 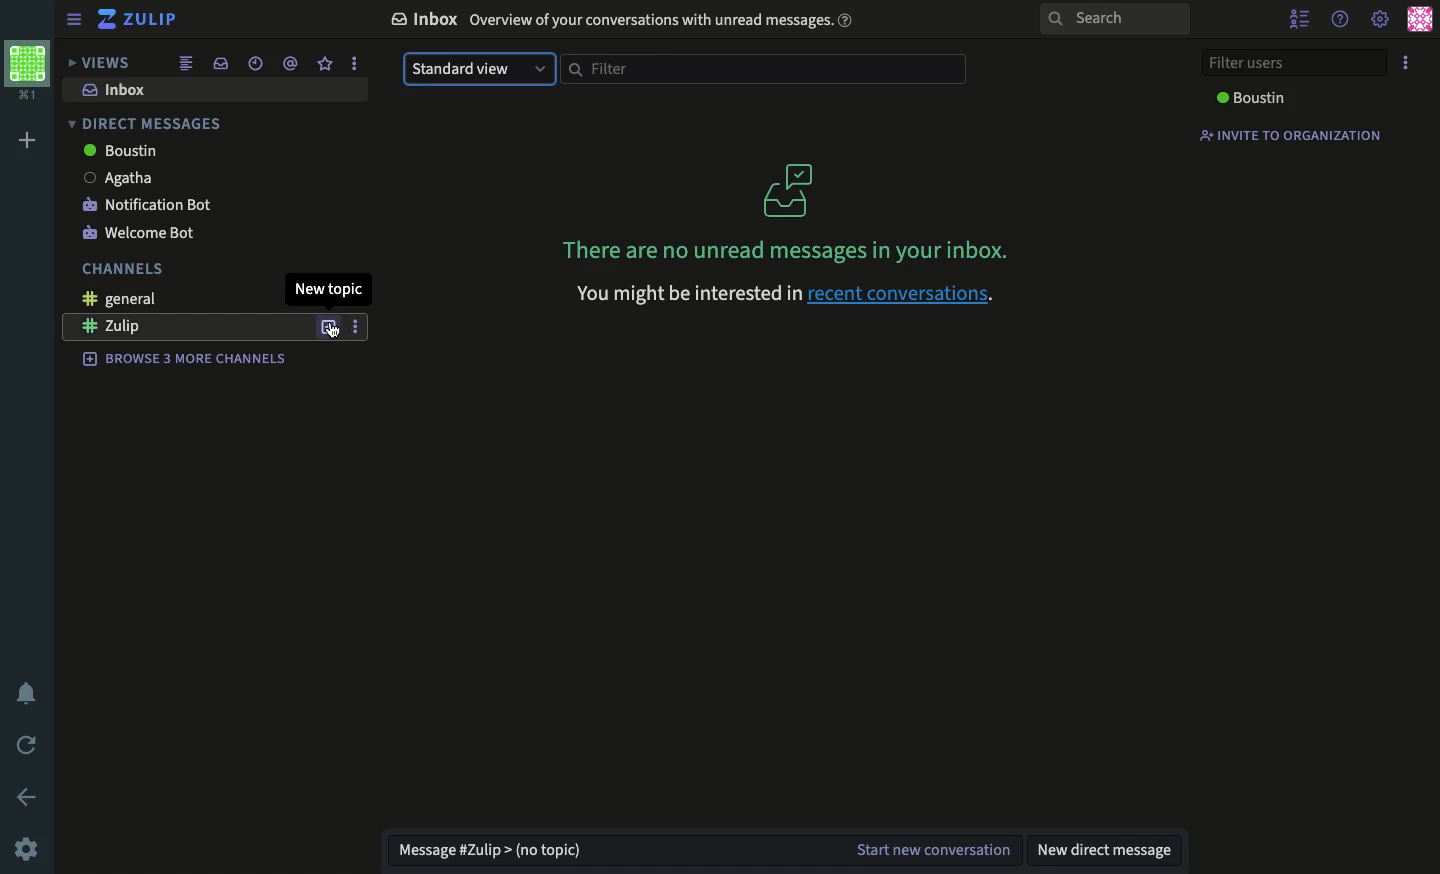 What do you see at coordinates (220, 63) in the screenshot?
I see `inbox` at bounding box center [220, 63].